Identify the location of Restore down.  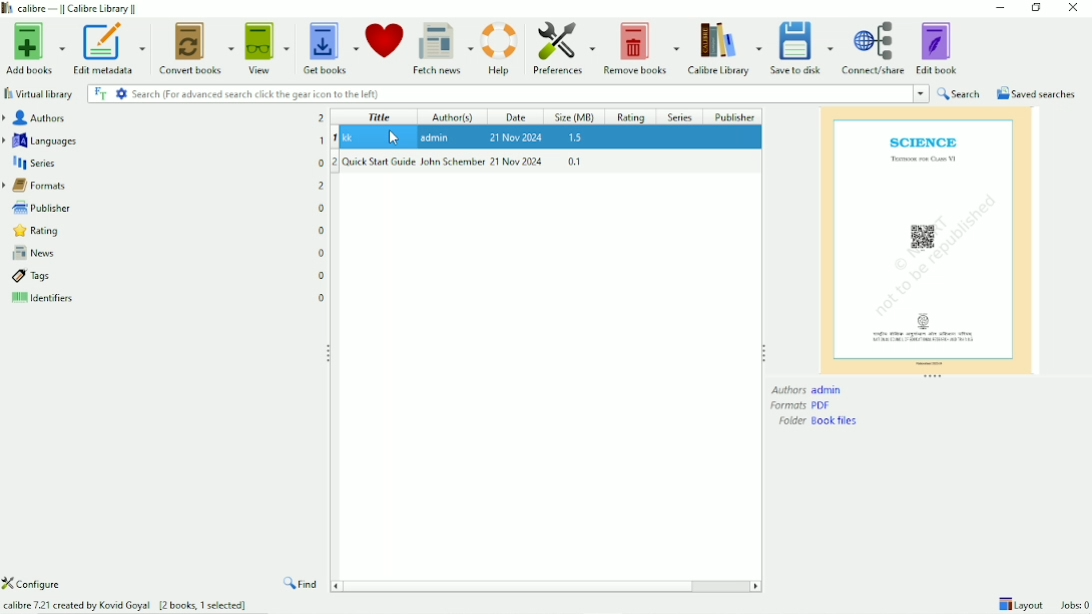
(1036, 8).